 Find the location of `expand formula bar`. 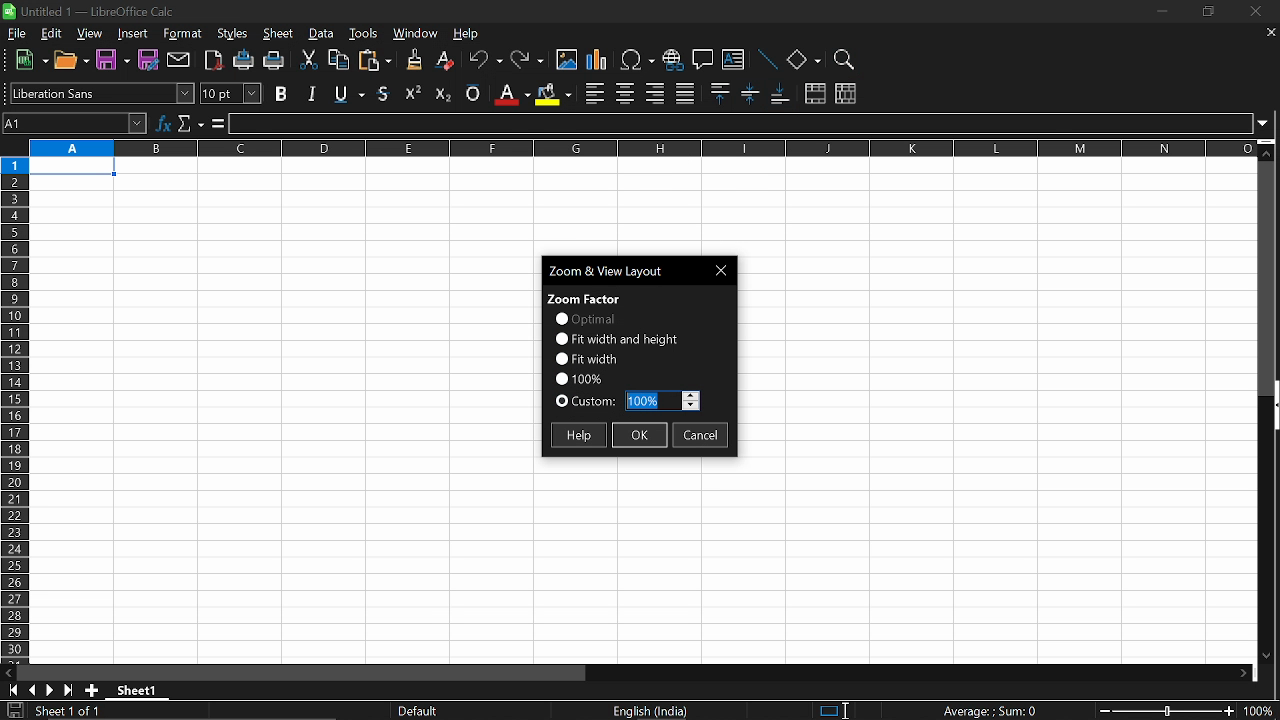

expand formula bar is located at coordinates (1268, 122).